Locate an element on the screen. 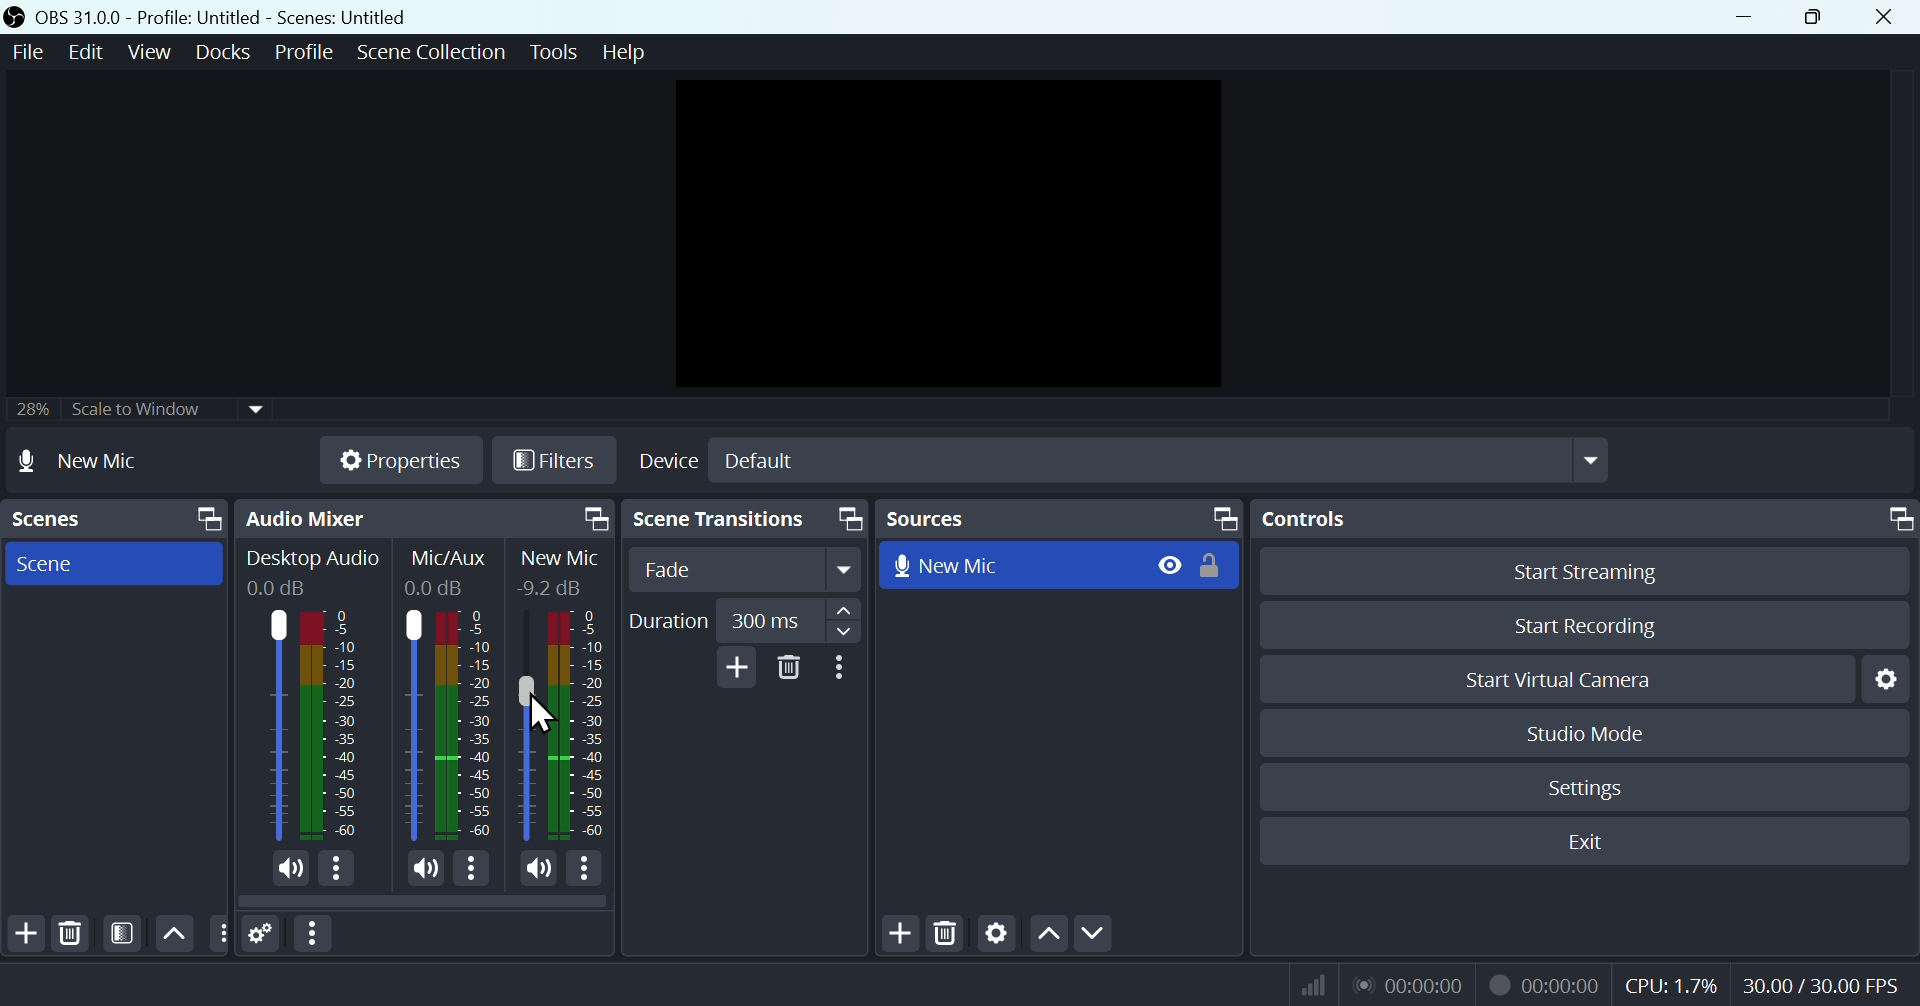  Add is located at coordinates (24, 934).